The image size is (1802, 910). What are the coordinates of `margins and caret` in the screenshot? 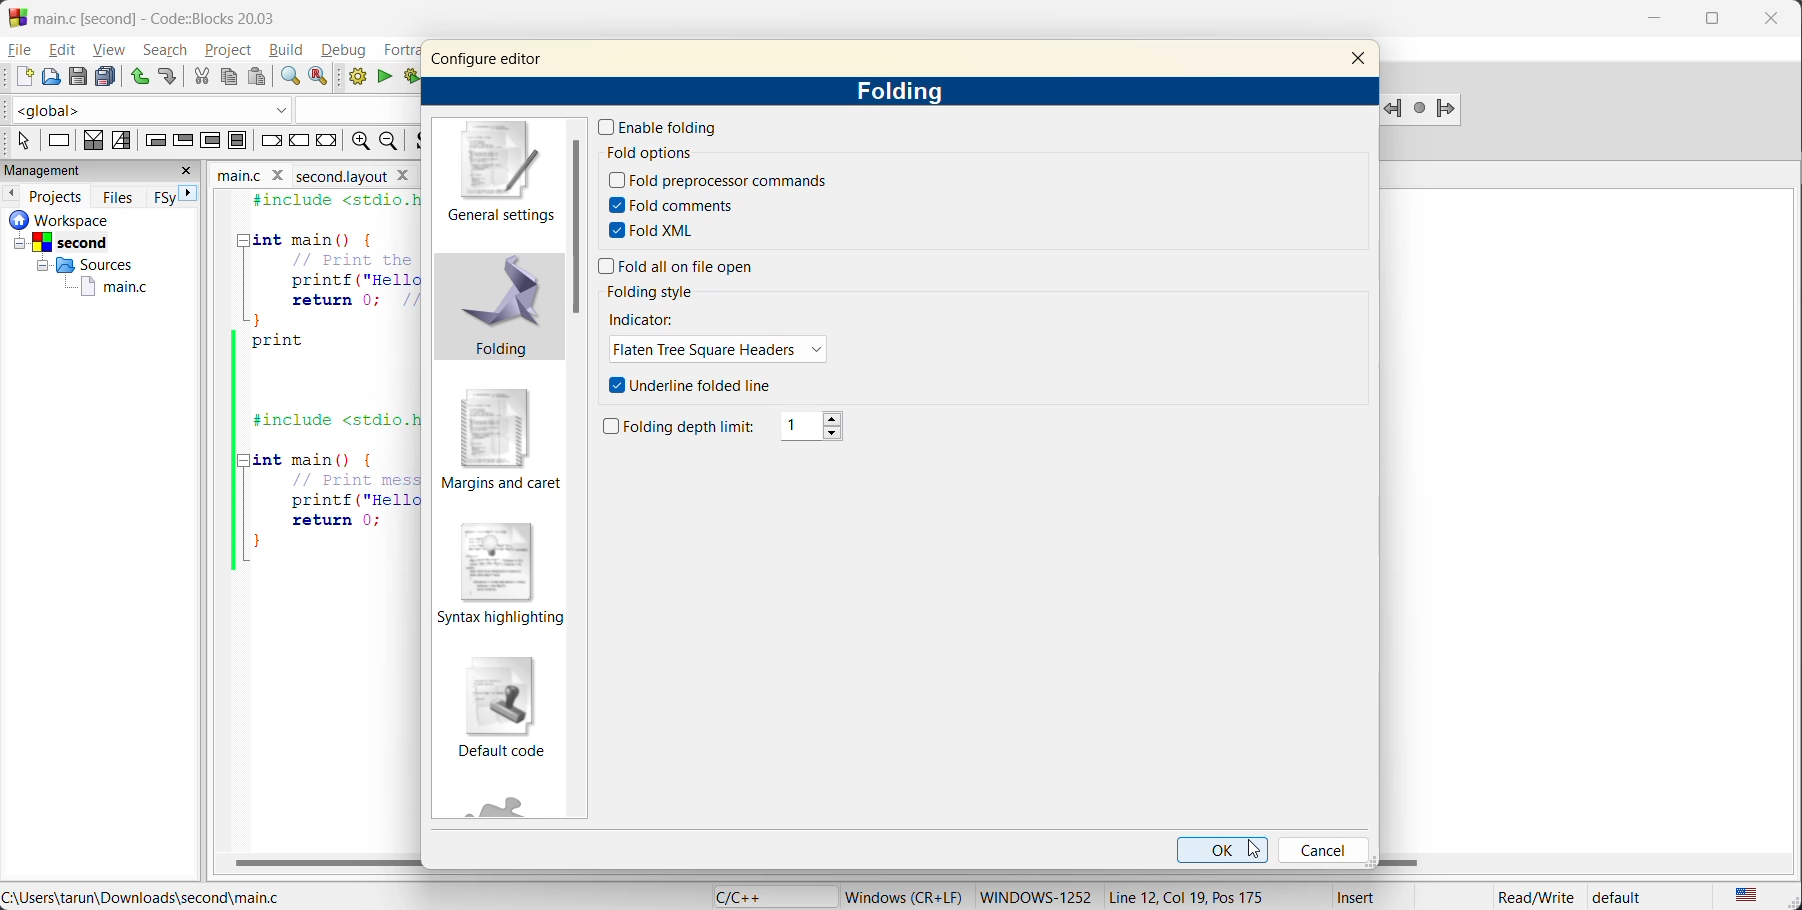 It's located at (504, 438).